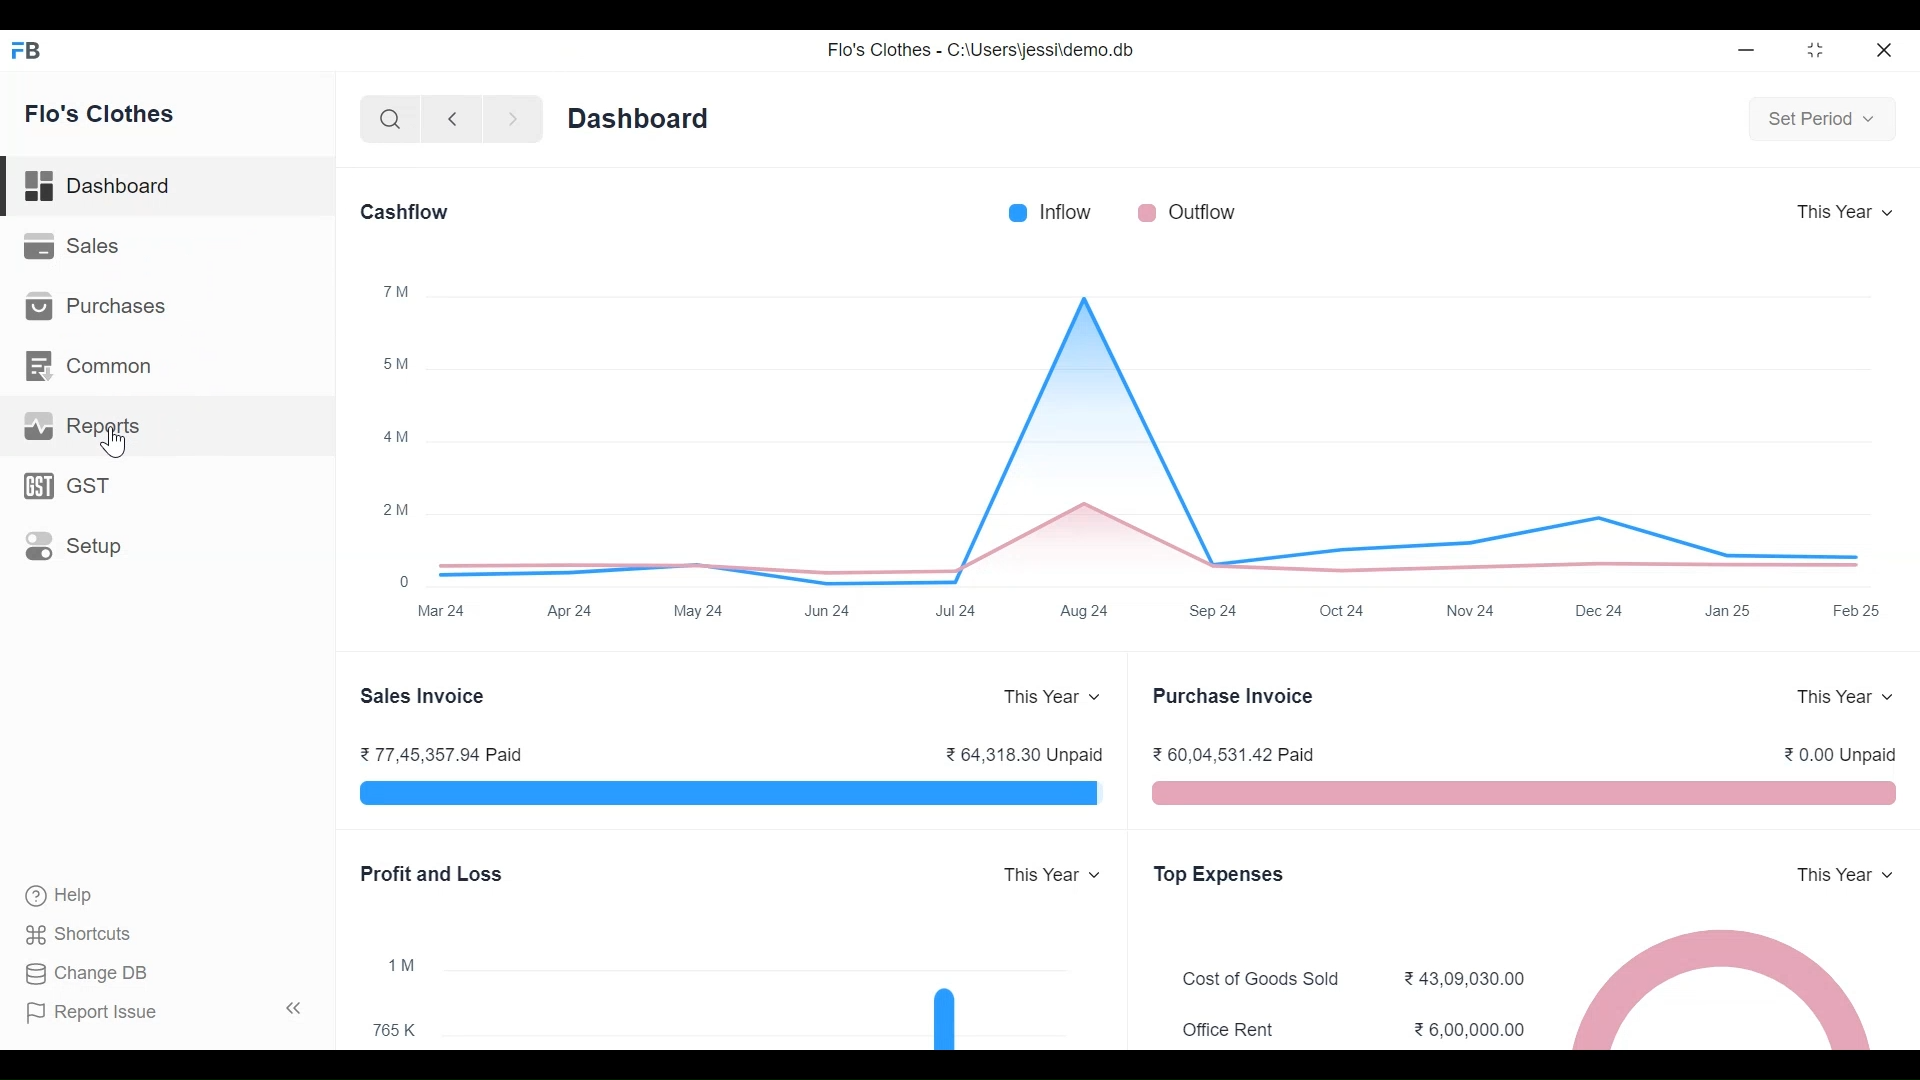 This screenshot has height=1080, width=1920. Describe the element at coordinates (445, 613) in the screenshot. I see `Mar 24` at that location.